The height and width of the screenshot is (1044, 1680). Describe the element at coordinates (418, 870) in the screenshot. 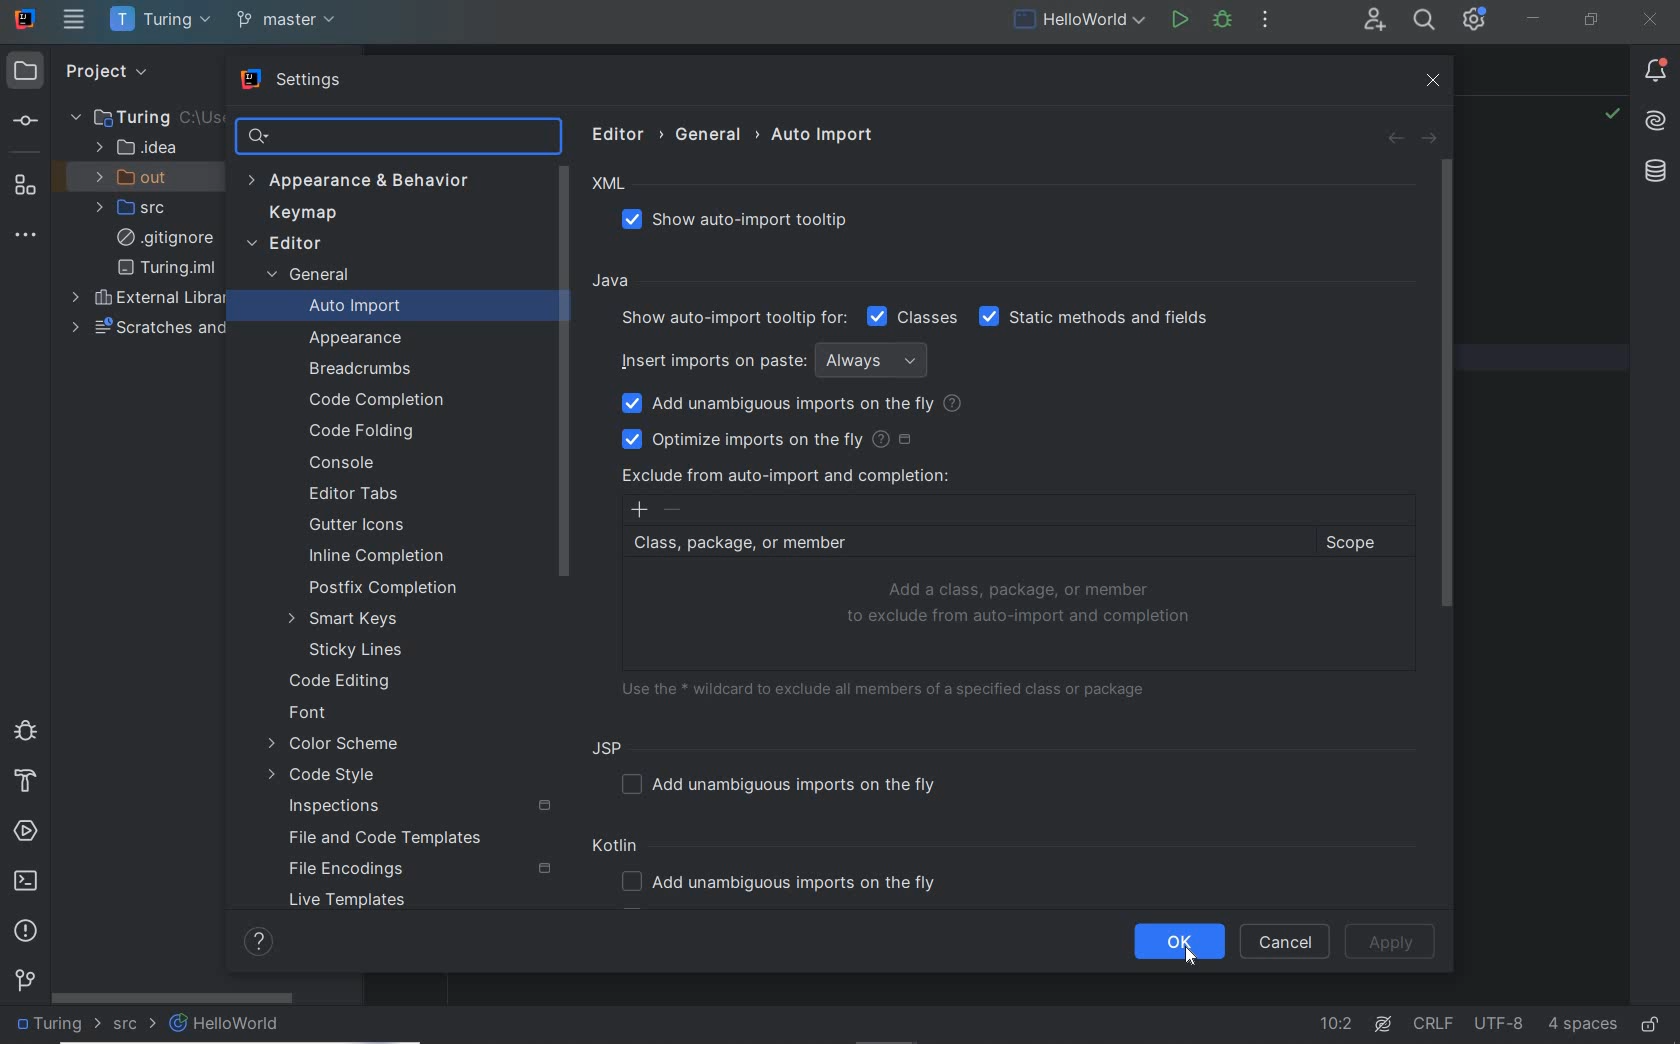

I see `FILE ENCODING` at that location.